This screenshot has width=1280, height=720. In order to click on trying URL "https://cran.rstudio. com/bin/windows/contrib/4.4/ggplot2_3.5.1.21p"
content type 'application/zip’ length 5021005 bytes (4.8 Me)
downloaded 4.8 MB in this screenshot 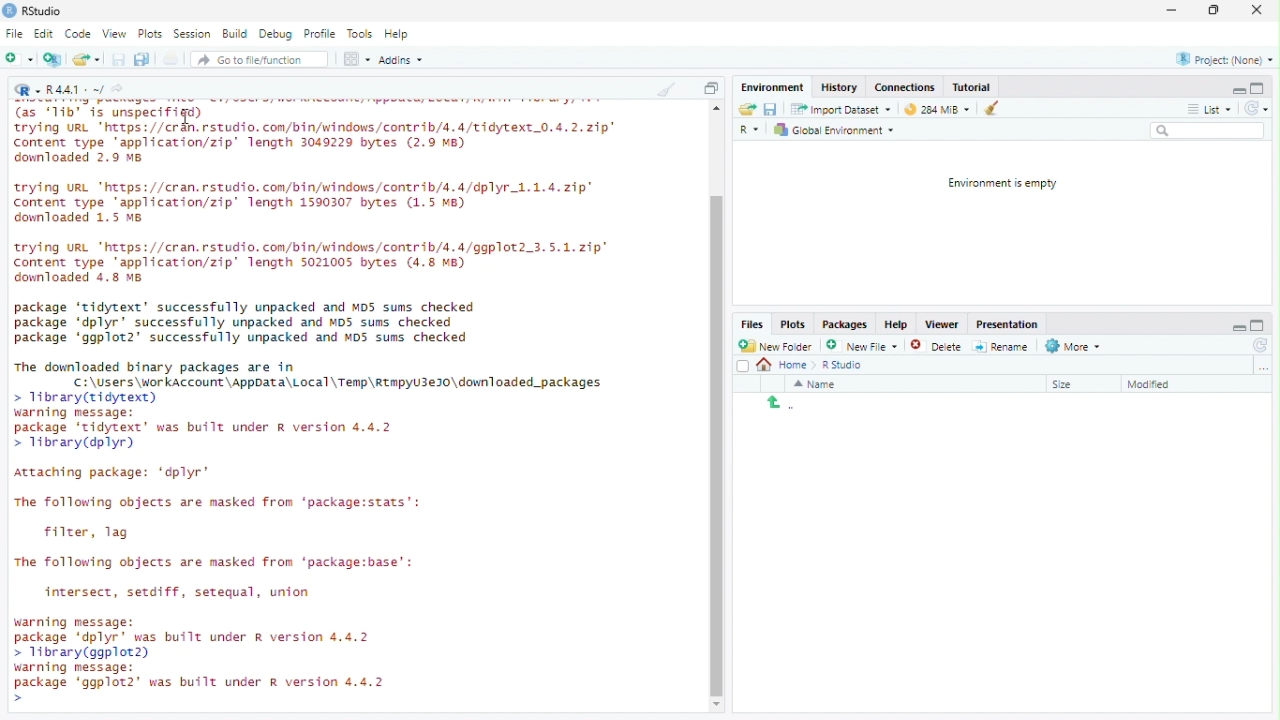, I will do `click(313, 263)`.